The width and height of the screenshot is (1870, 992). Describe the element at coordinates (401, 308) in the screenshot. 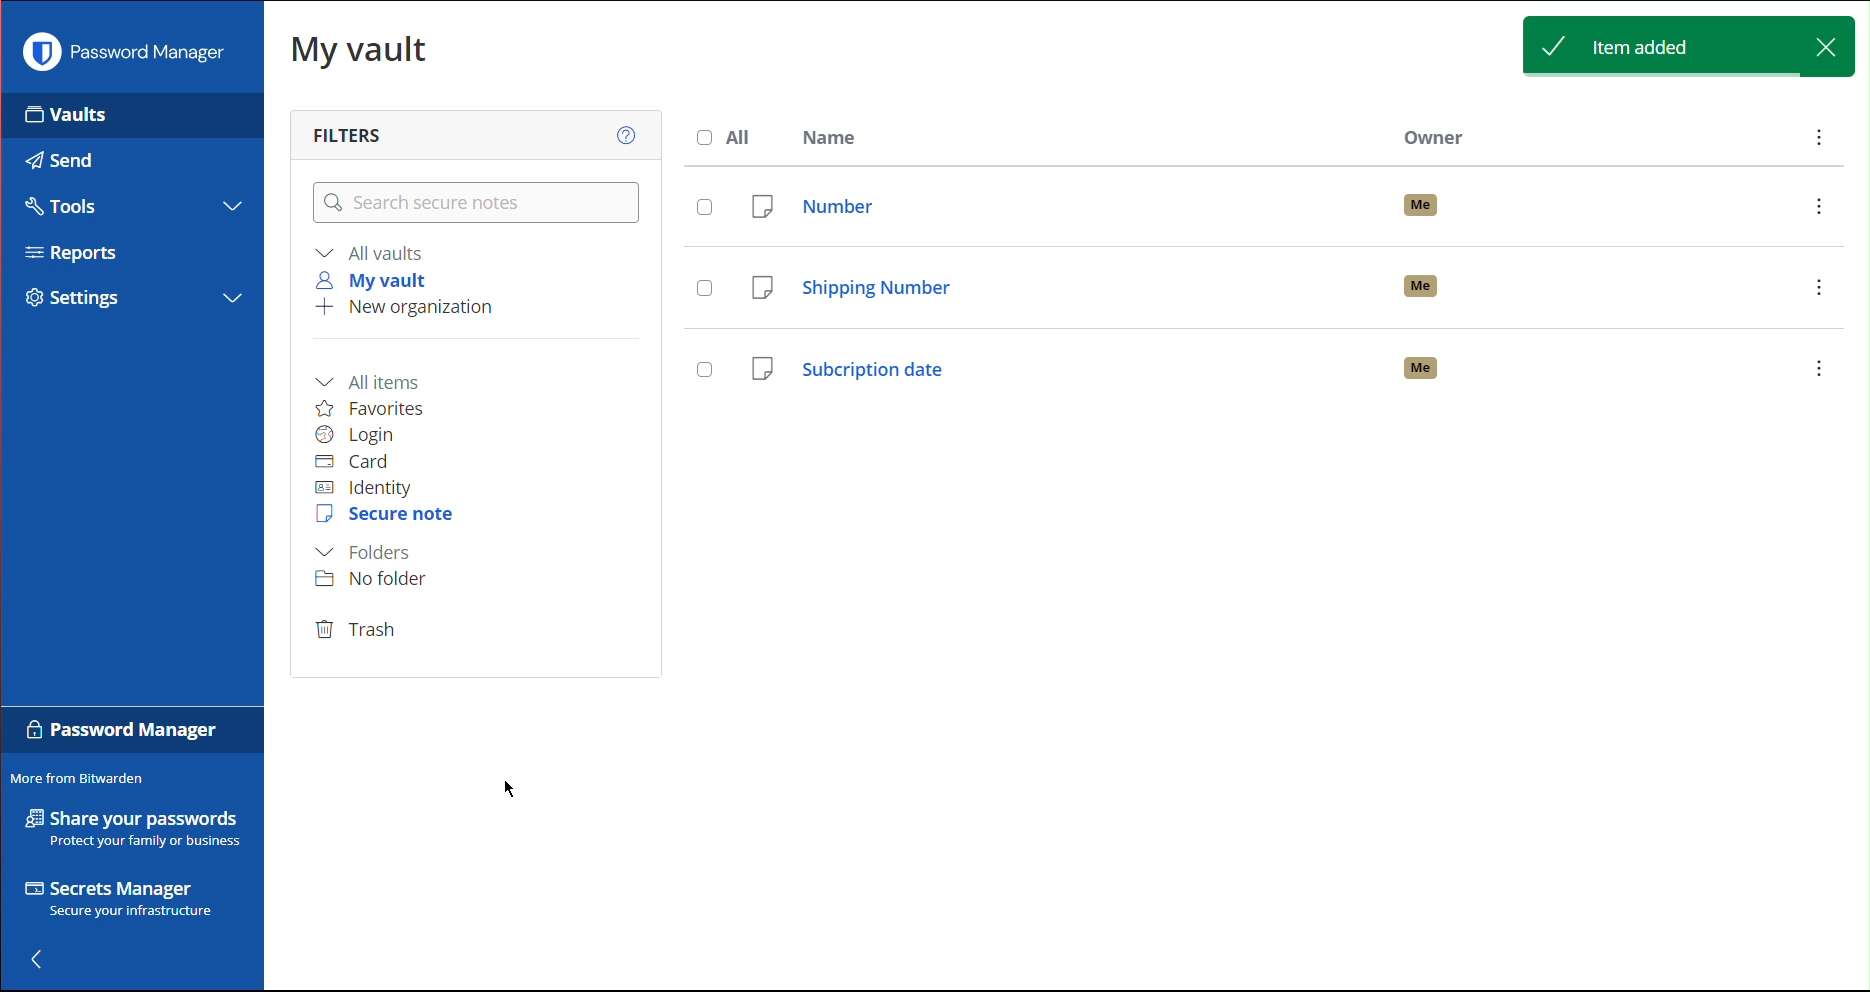

I see `New organization` at that location.